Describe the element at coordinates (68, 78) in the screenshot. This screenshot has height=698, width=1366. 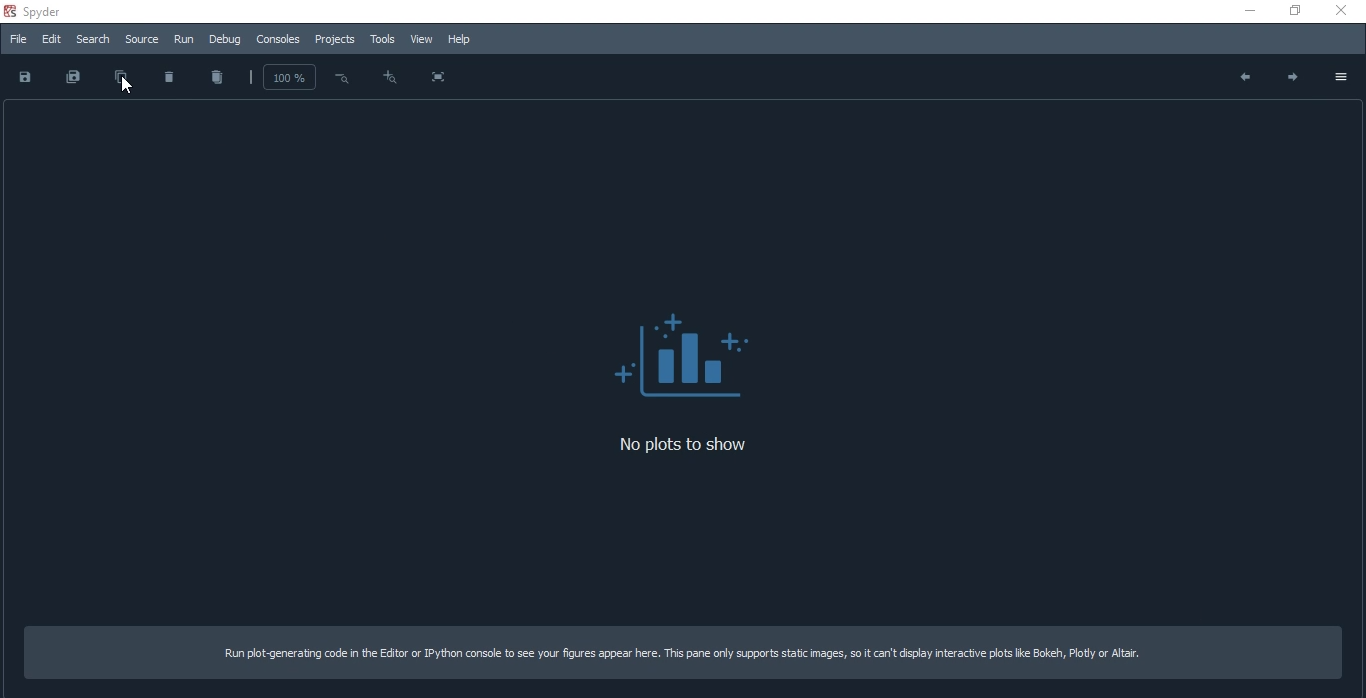
I see `save all` at that location.